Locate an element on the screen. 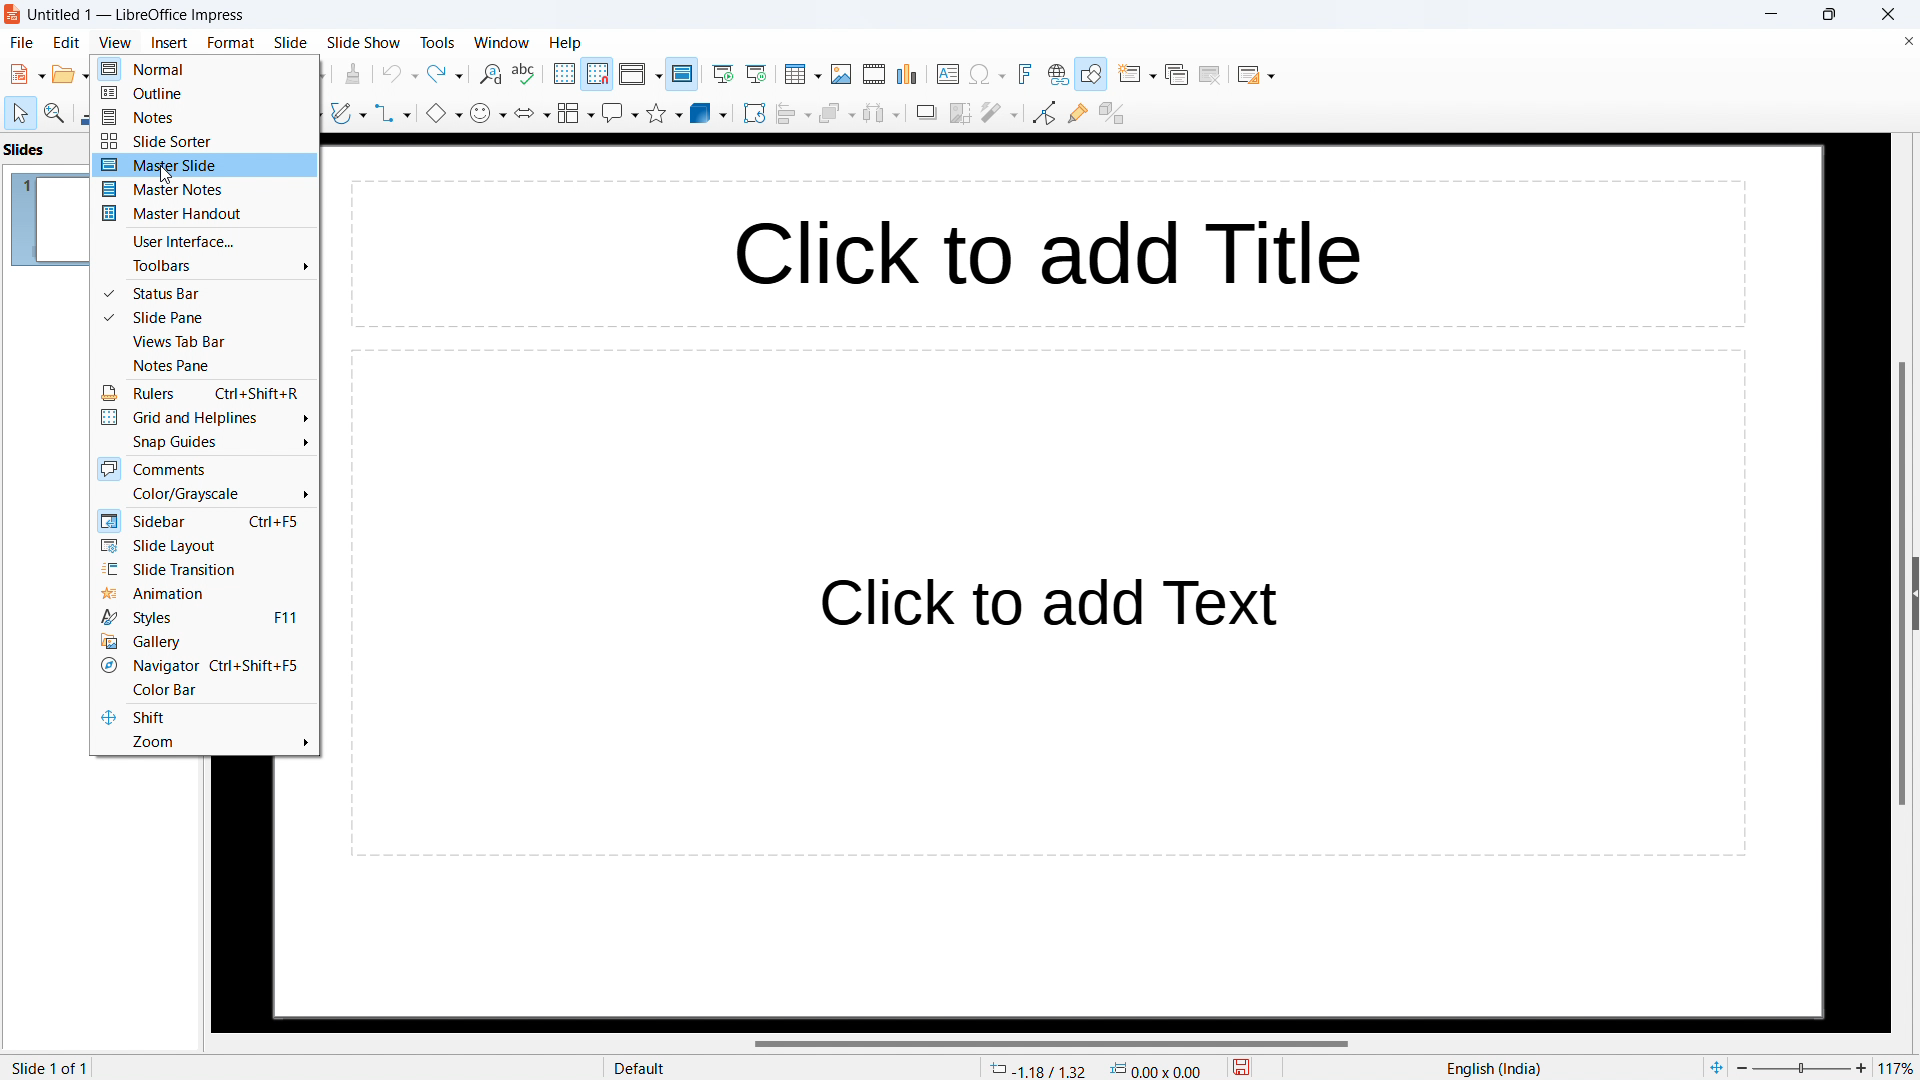 This screenshot has width=1920, height=1080. undo is located at coordinates (399, 74).